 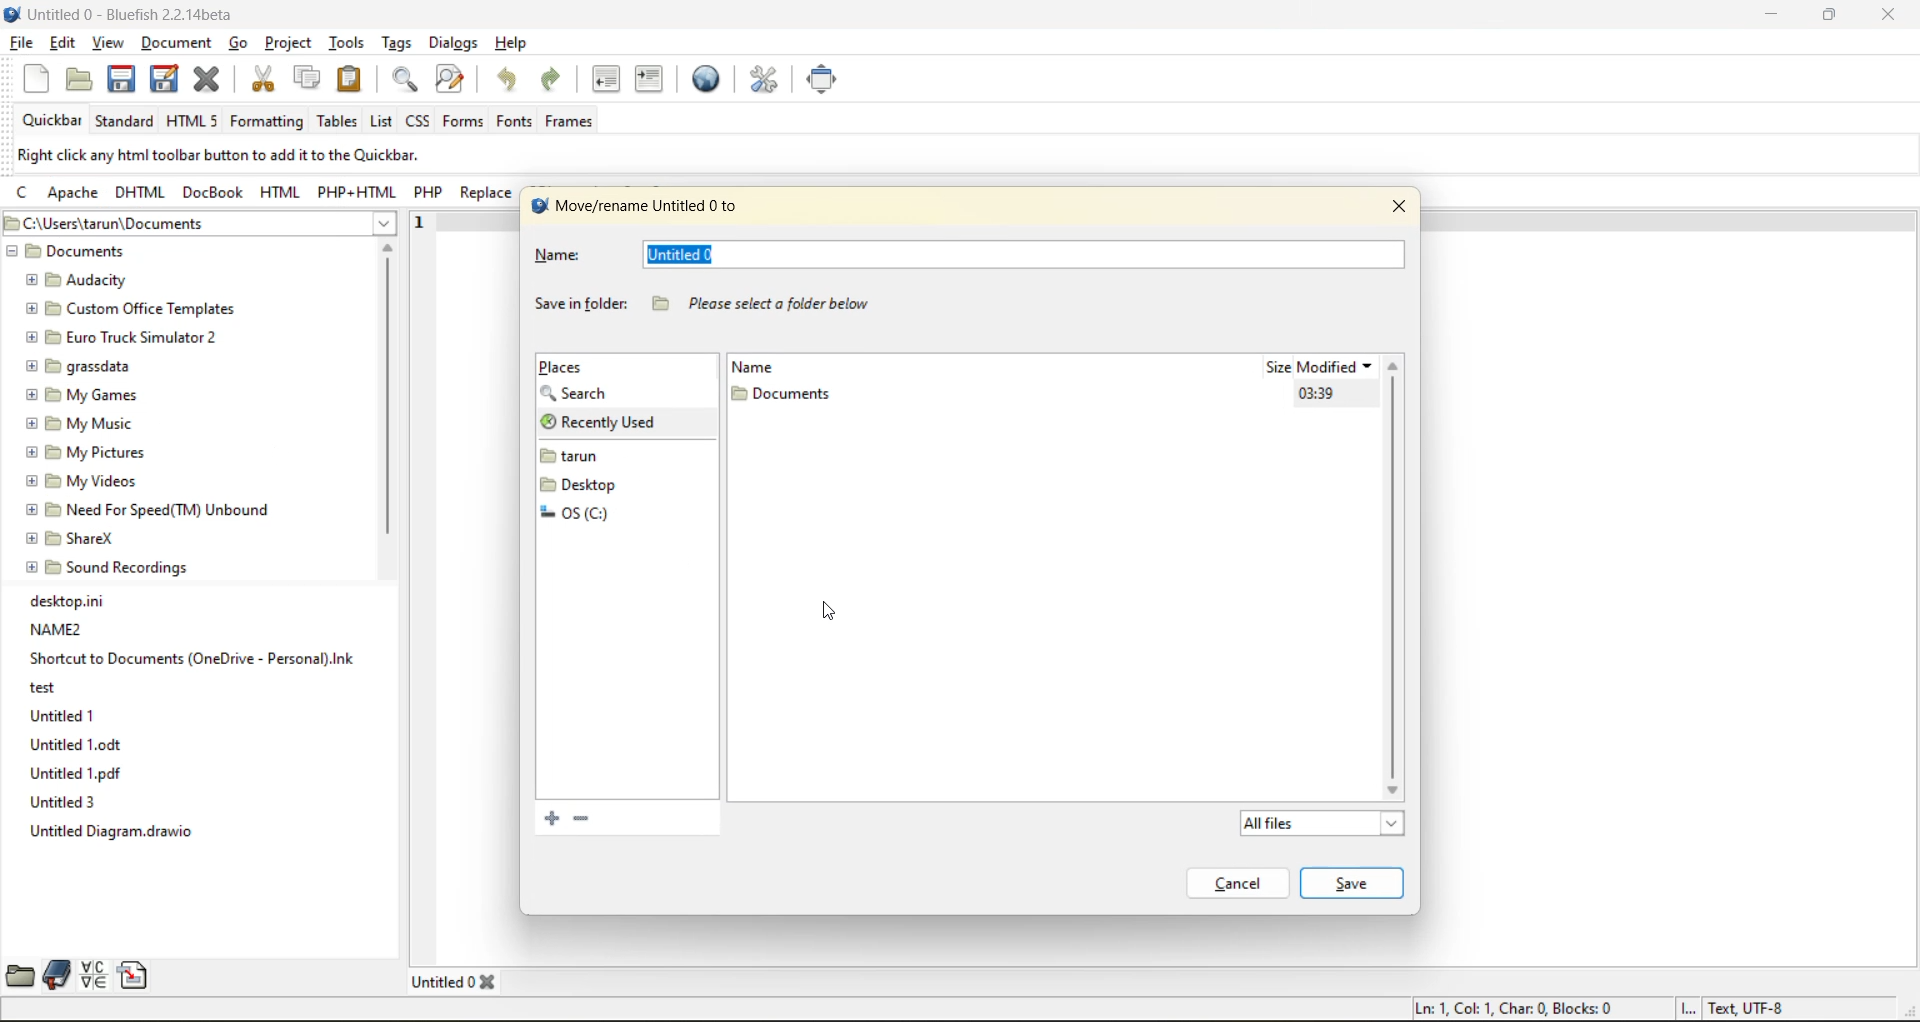 I want to click on save as, so click(x=159, y=85).